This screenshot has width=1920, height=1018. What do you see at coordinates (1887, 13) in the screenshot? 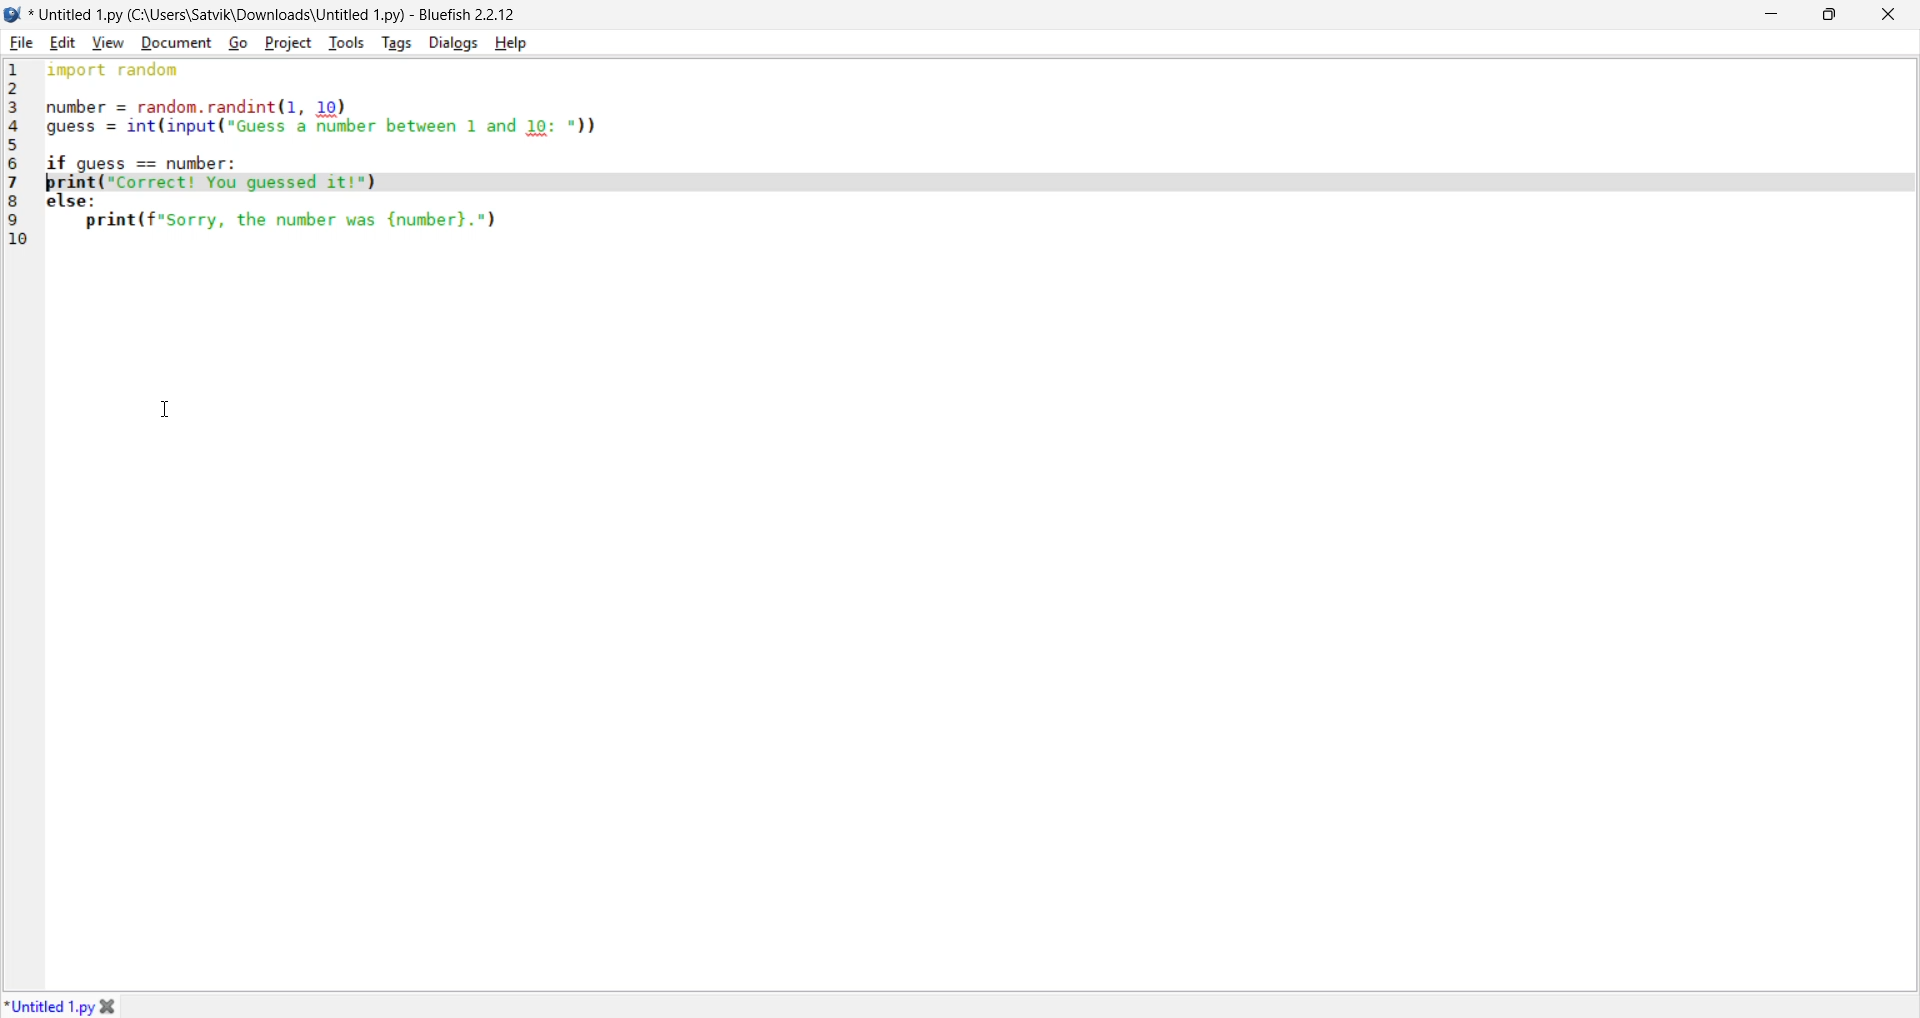
I see `close` at bounding box center [1887, 13].